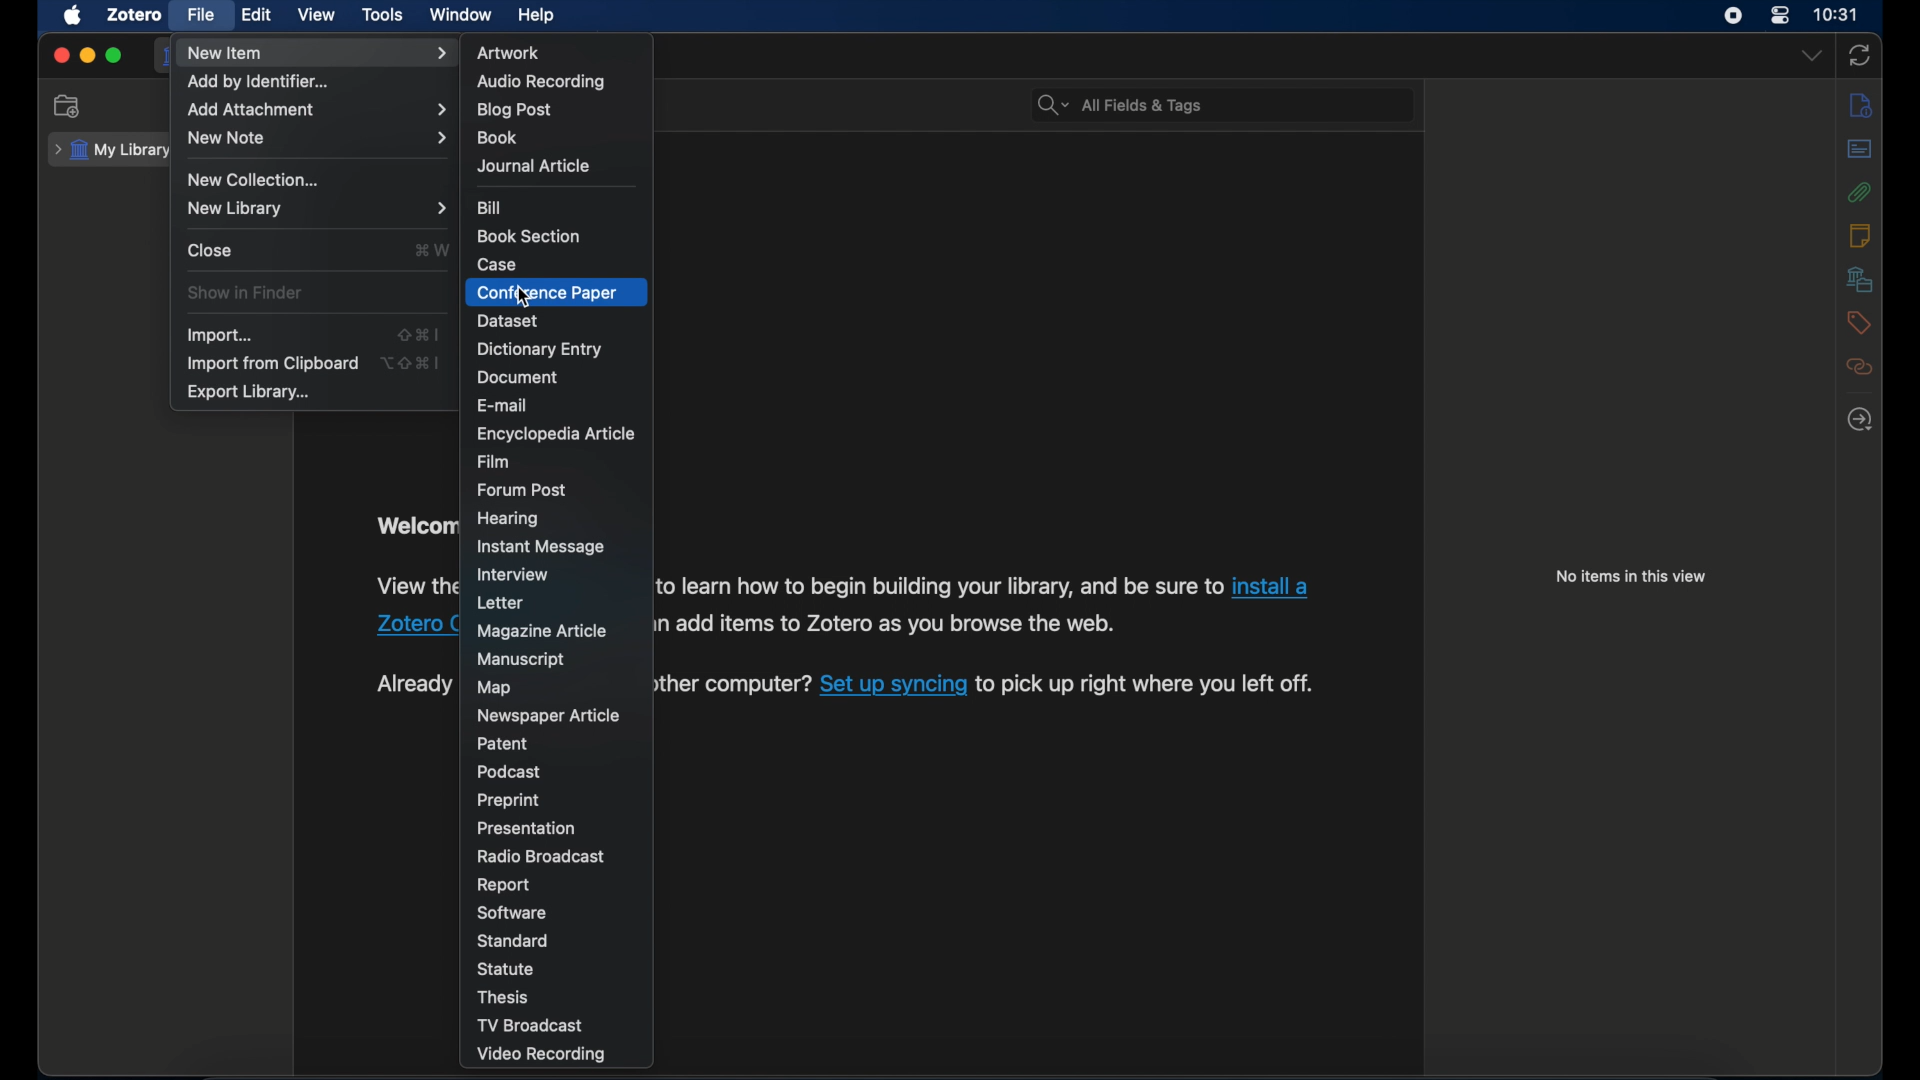  I want to click on report, so click(502, 884).